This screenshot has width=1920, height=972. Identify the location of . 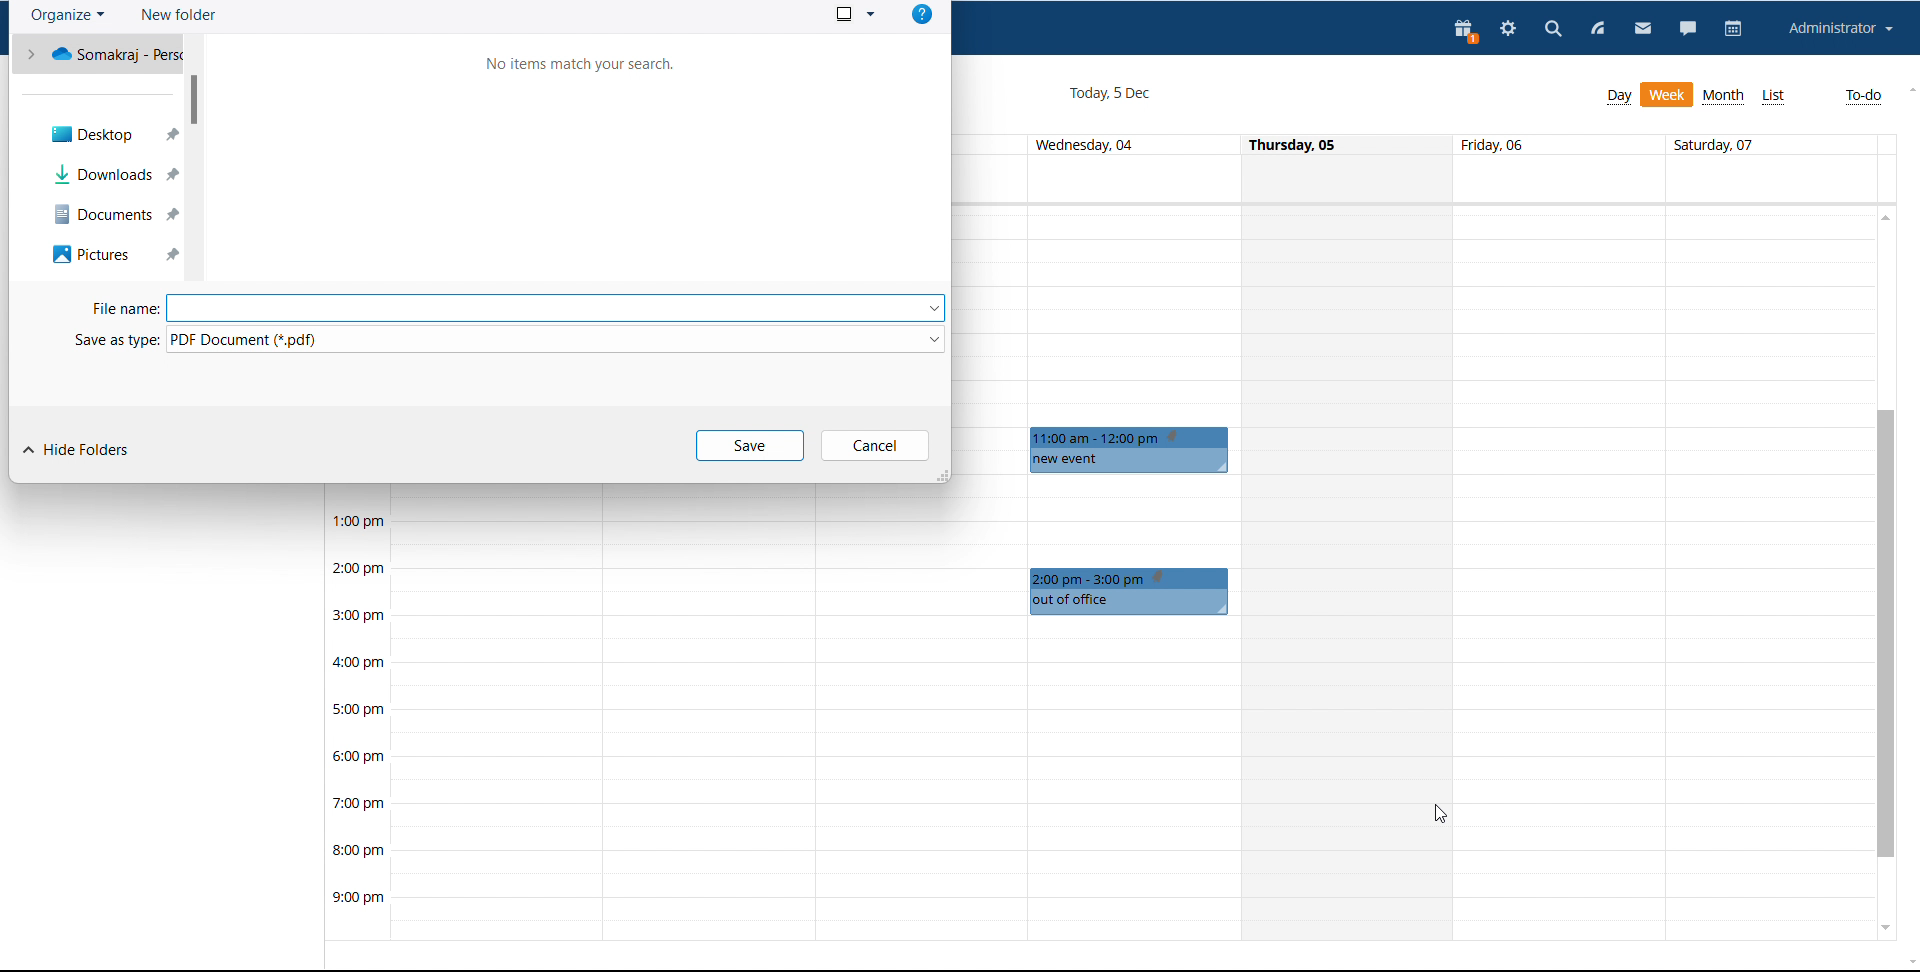
(114, 217).